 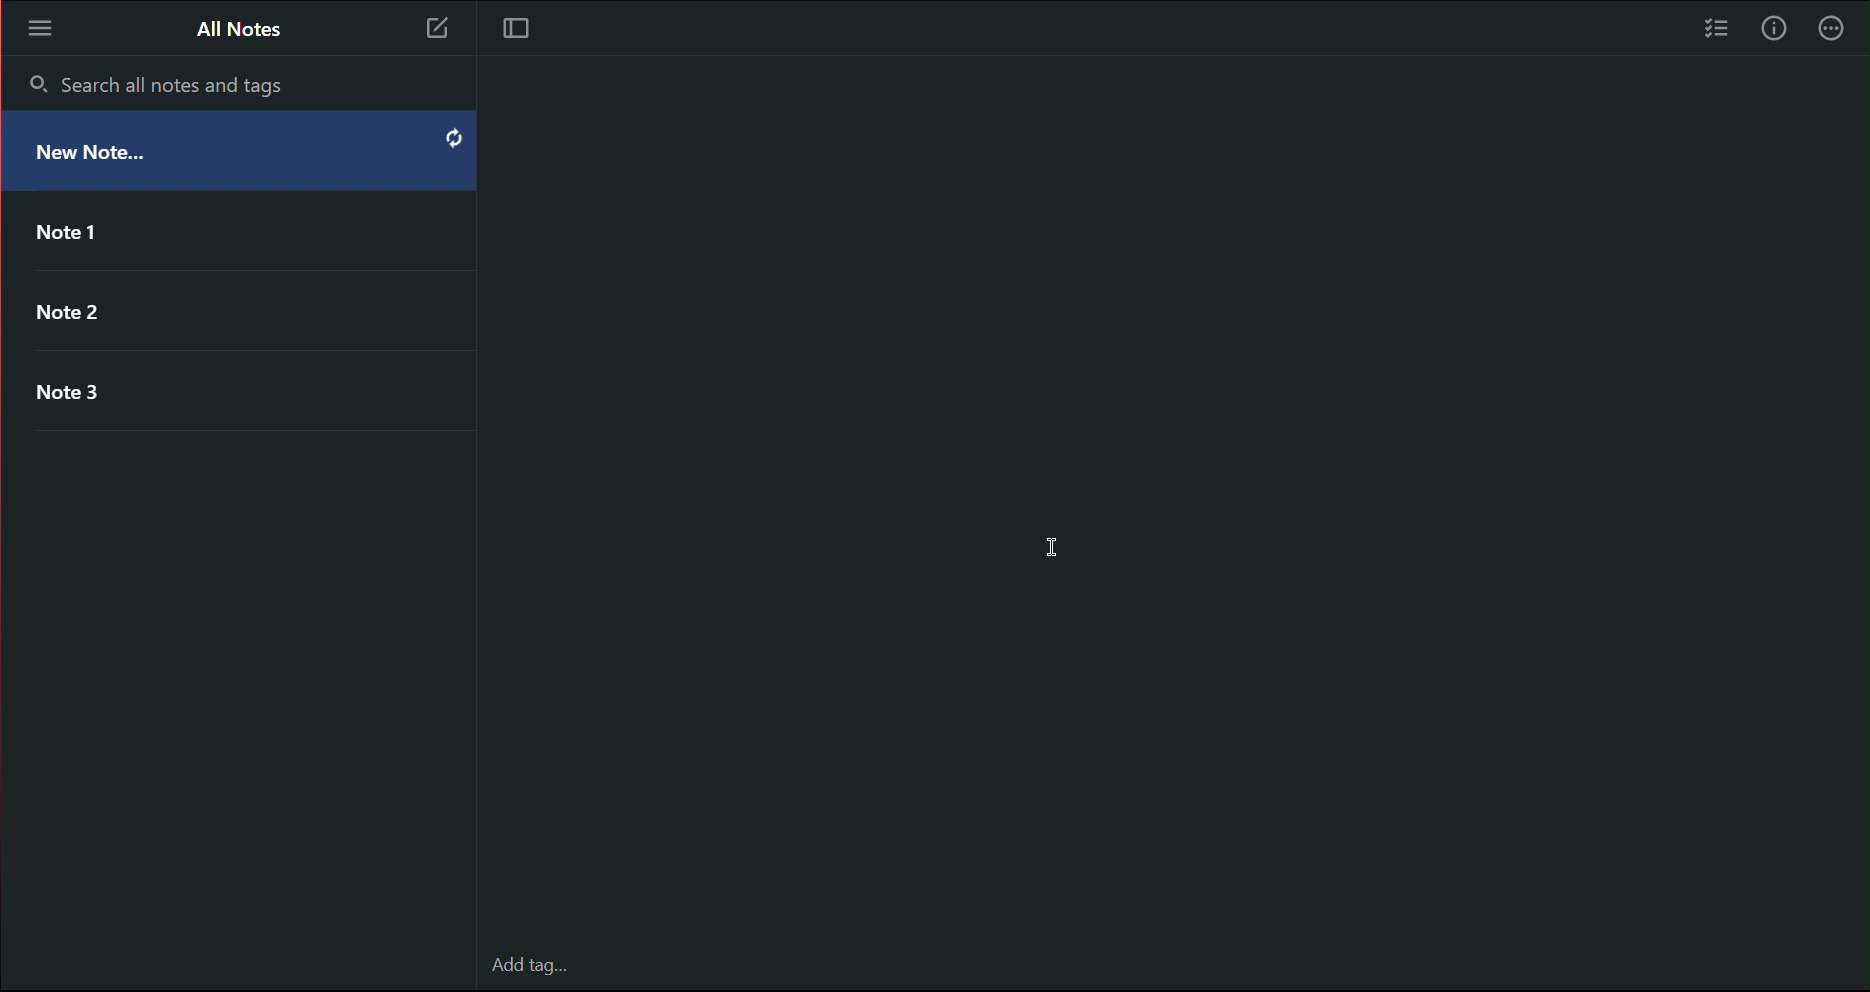 I want to click on More, so click(x=39, y=26).